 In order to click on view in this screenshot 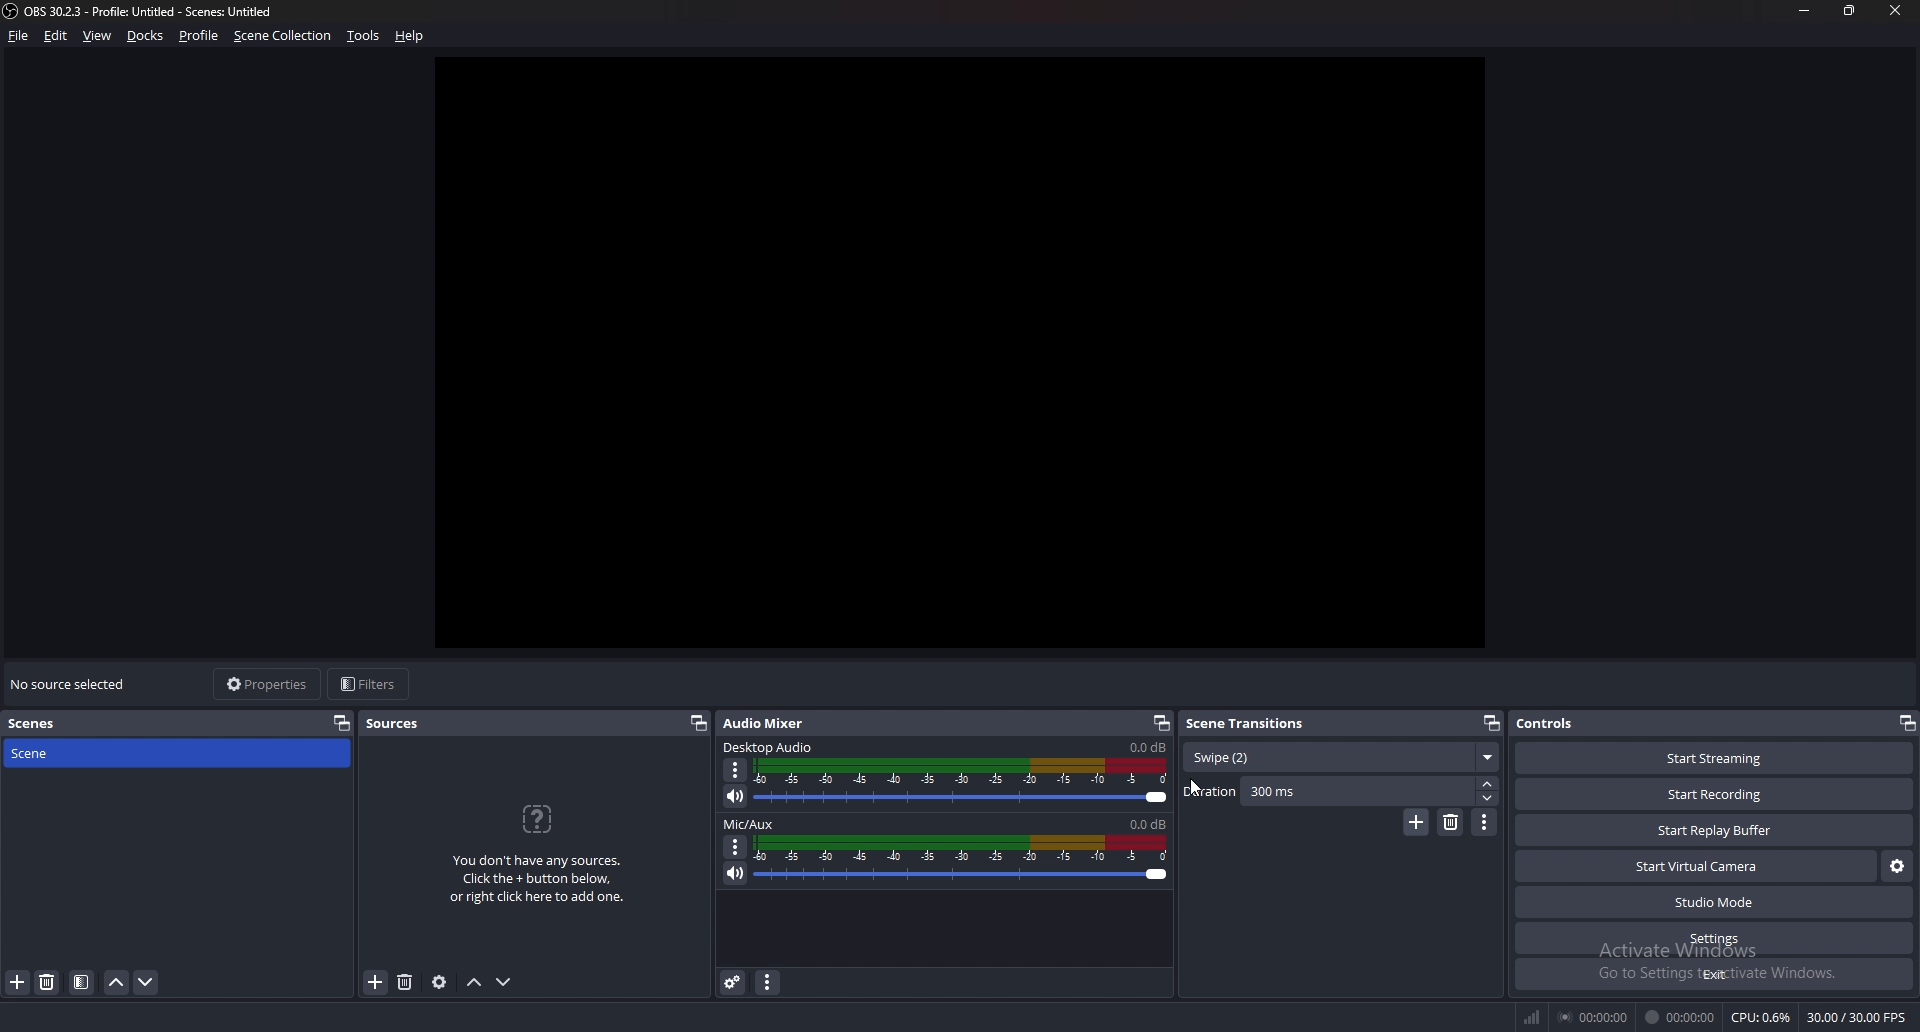, I will do `click(98, 36)`.